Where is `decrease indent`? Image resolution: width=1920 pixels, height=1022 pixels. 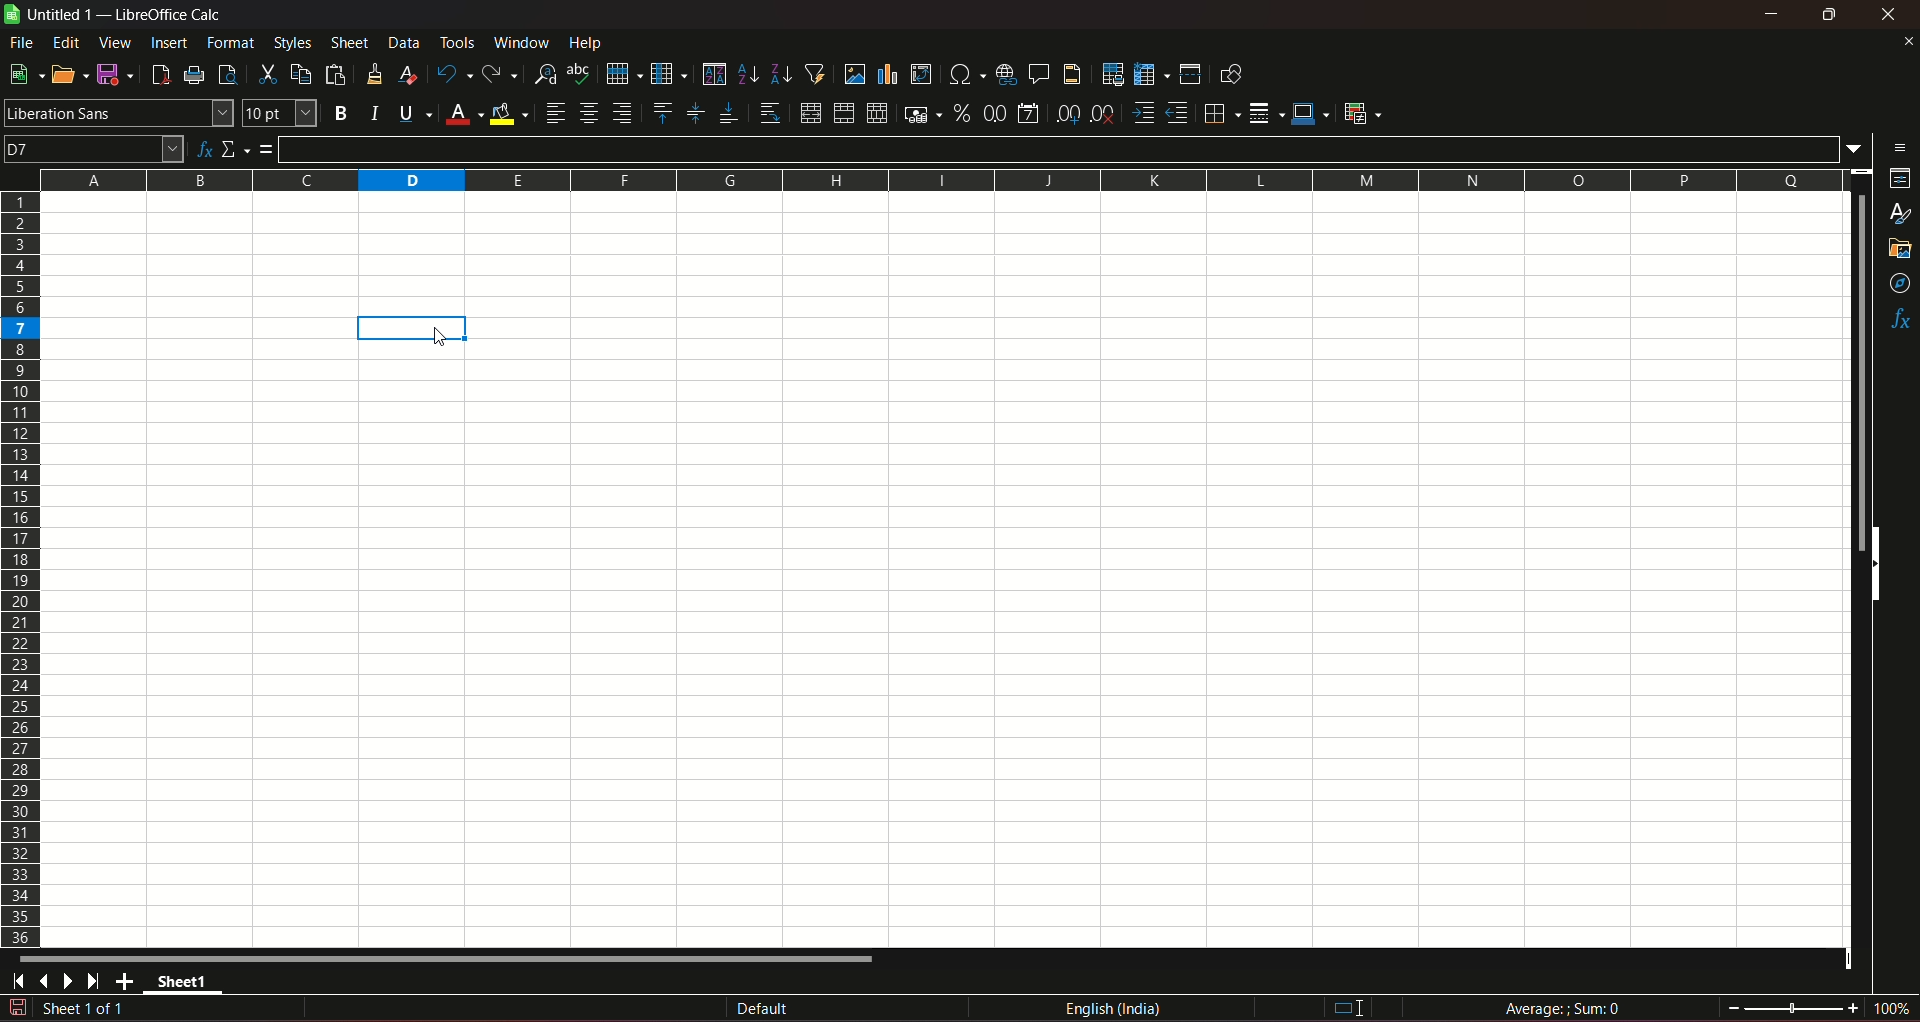 decrease indent is located at coordinates (1177, 113).